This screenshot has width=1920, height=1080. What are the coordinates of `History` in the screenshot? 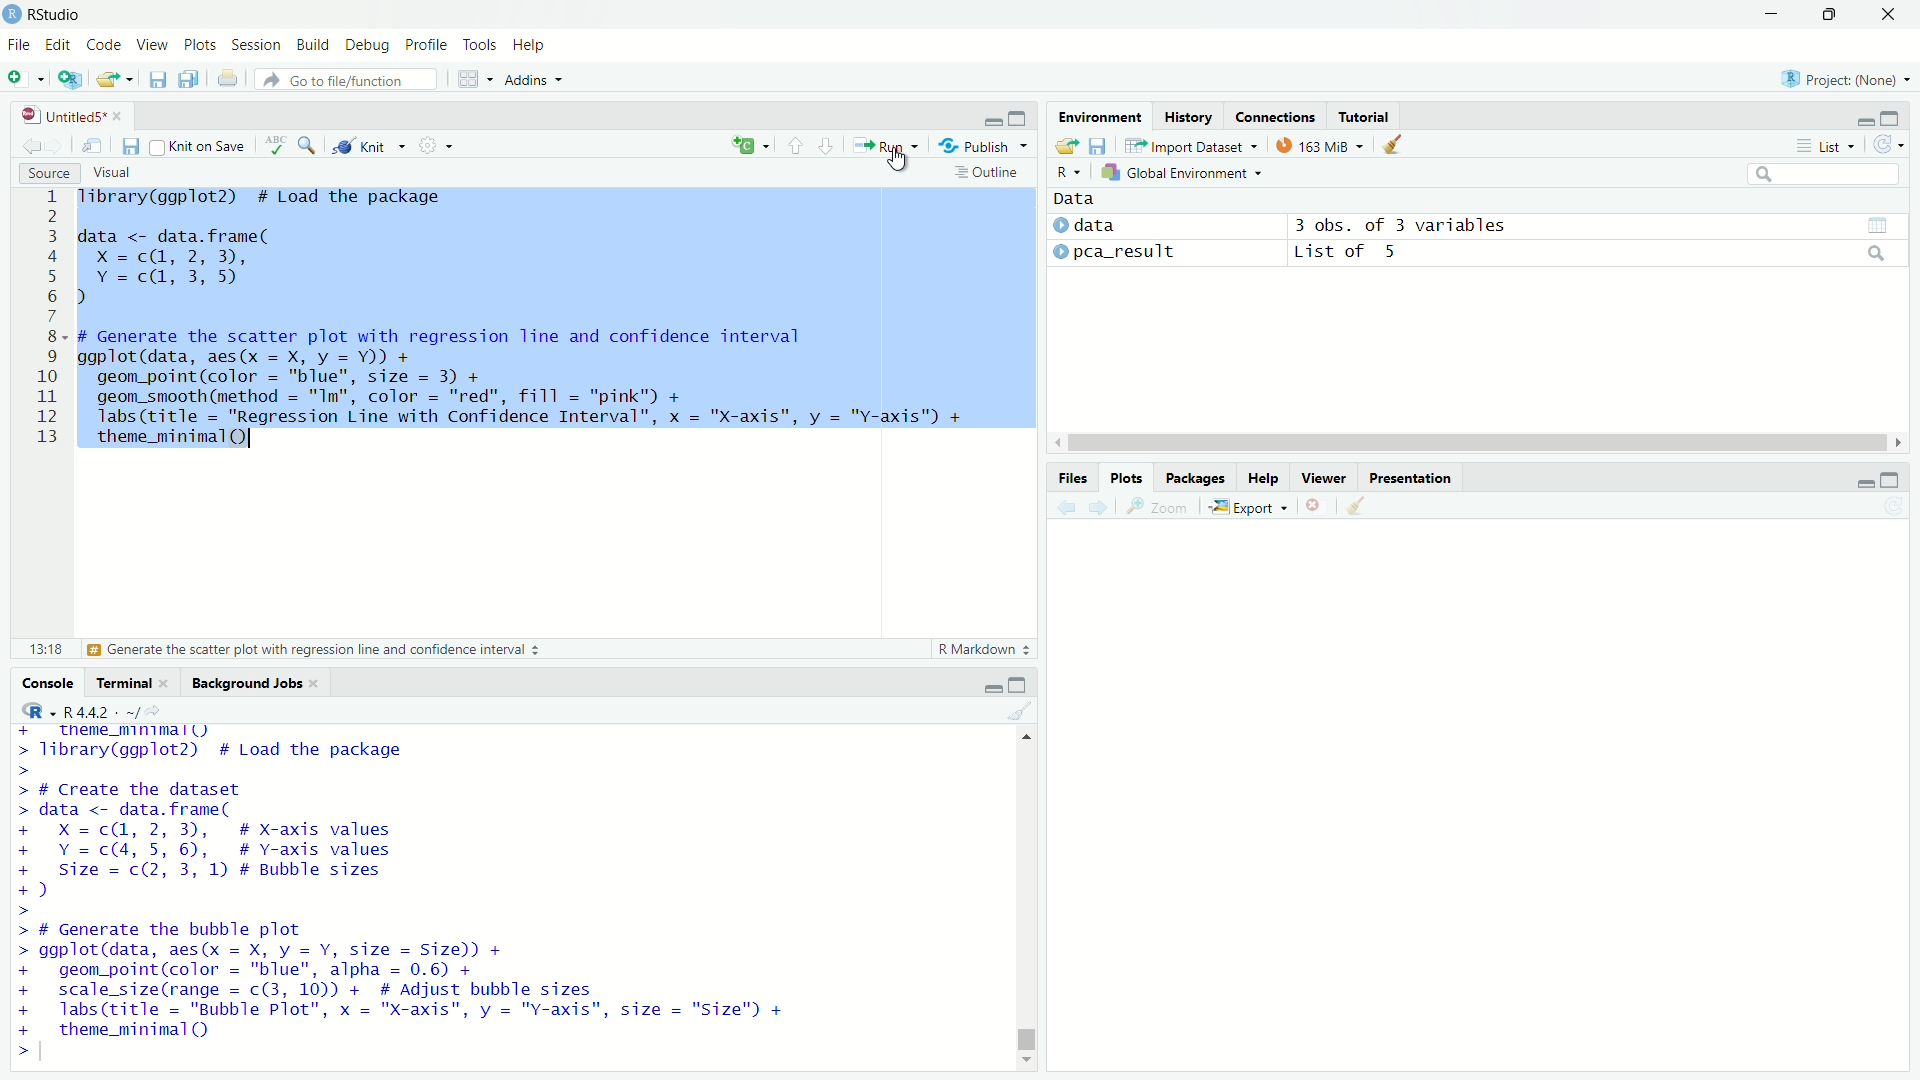 It's located at (1189, 115).